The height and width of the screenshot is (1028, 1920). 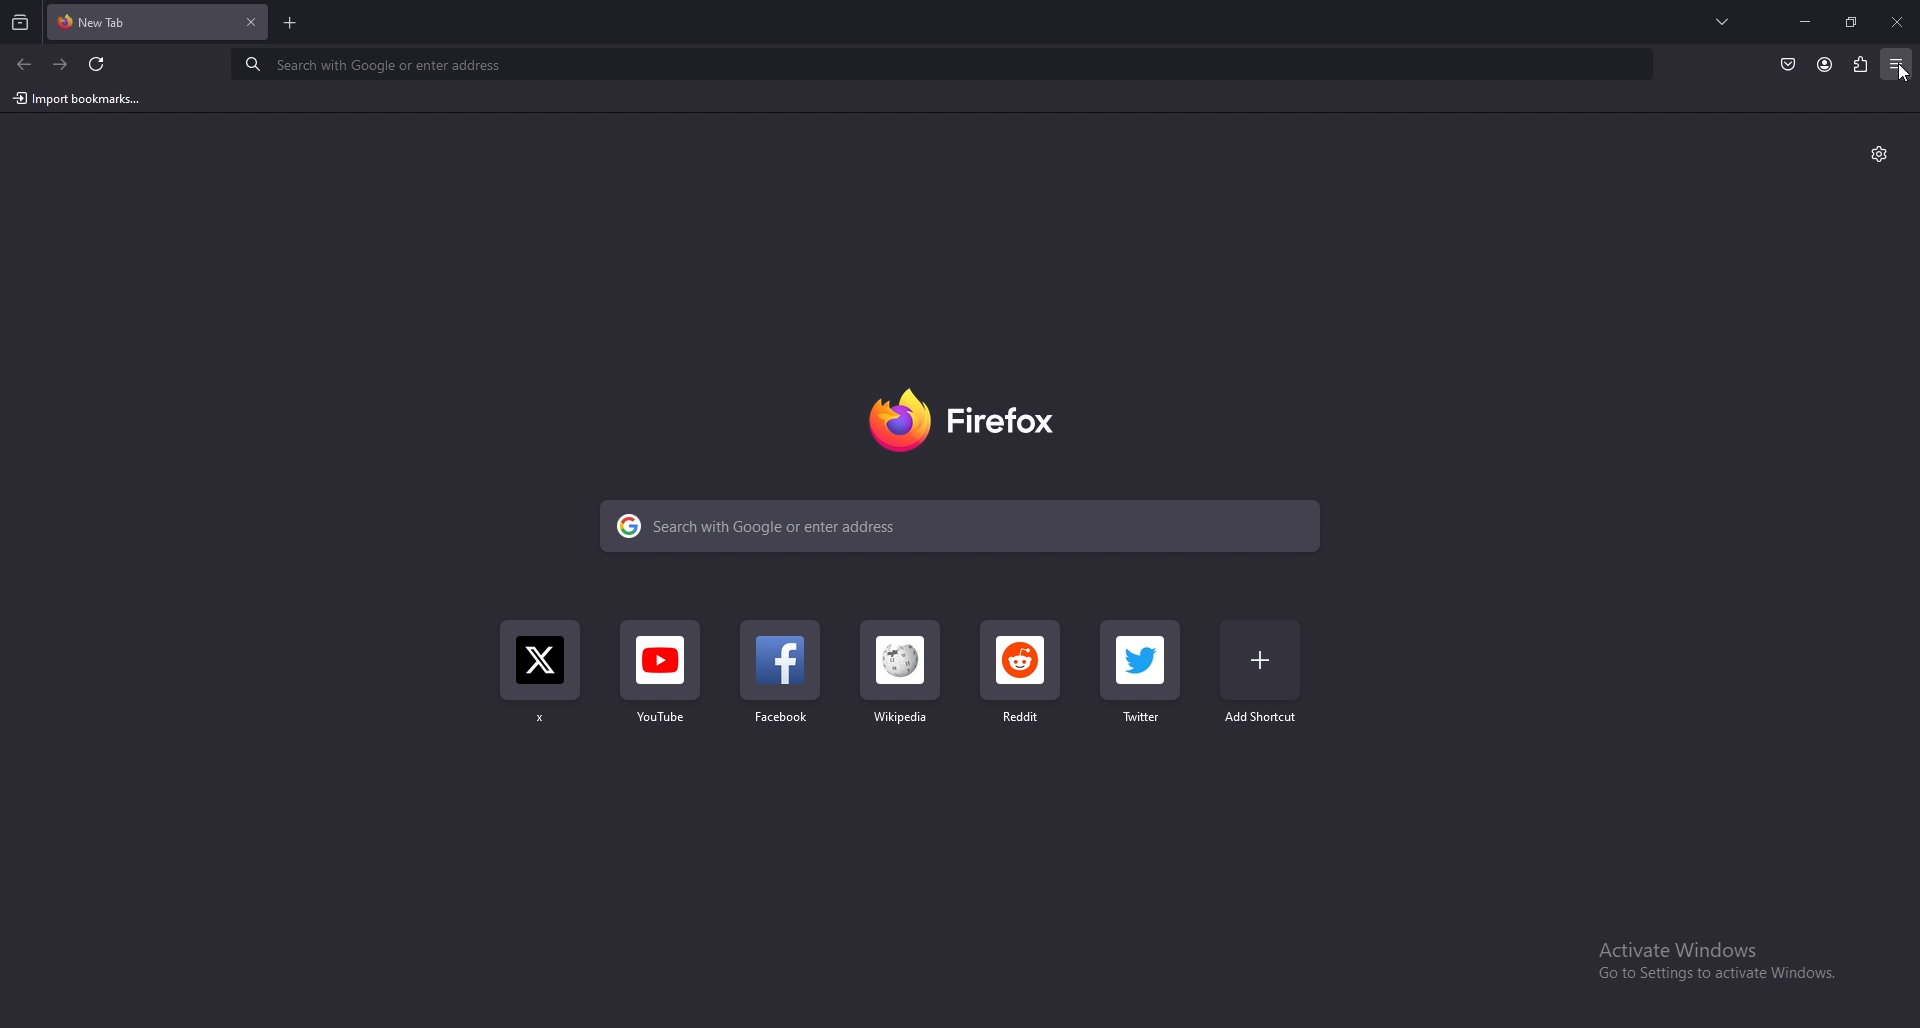 I want to click on refresh, so click(x=98, y=64).